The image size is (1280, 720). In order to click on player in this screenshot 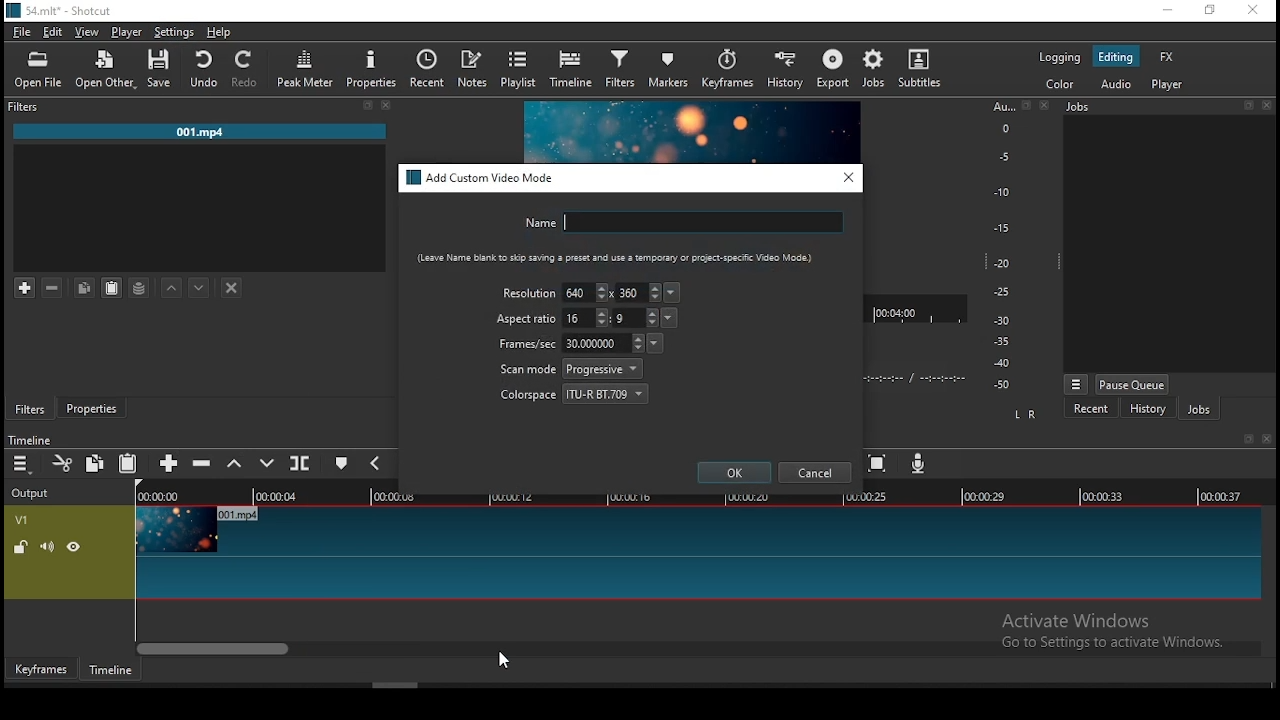, I will do `click(1170, 85)`.